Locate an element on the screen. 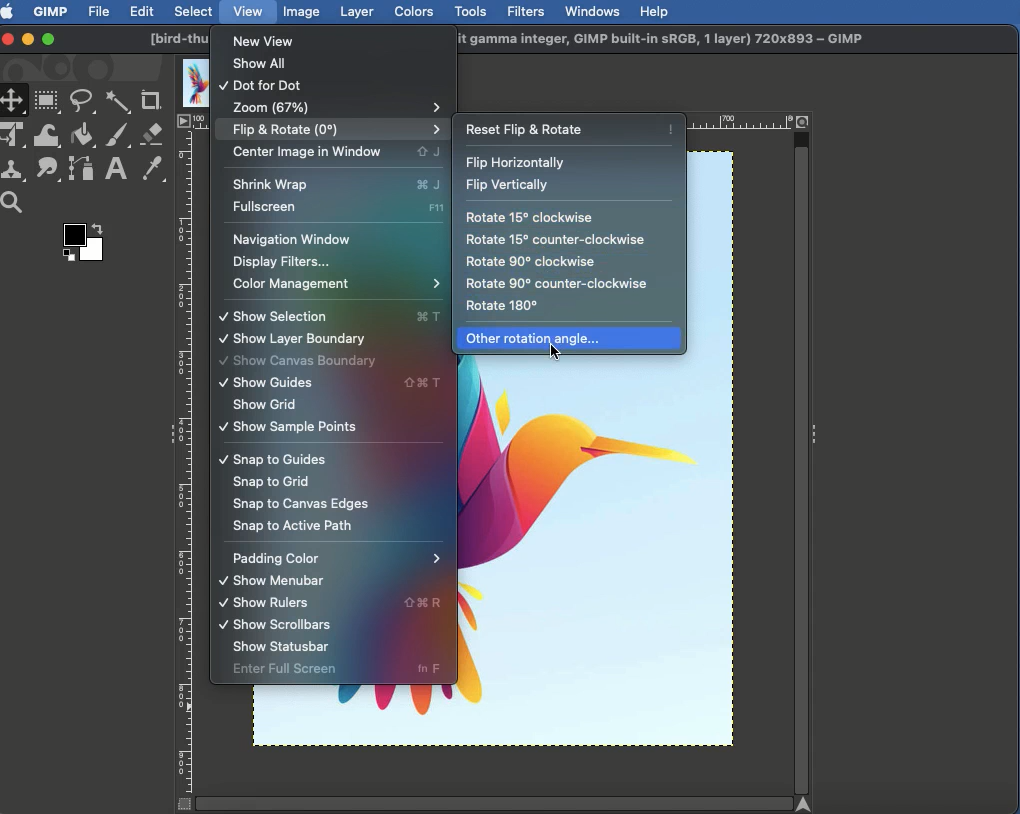 The image size is (1020, 814). horizontal Scrollbar is located at coordinates (492, 802).